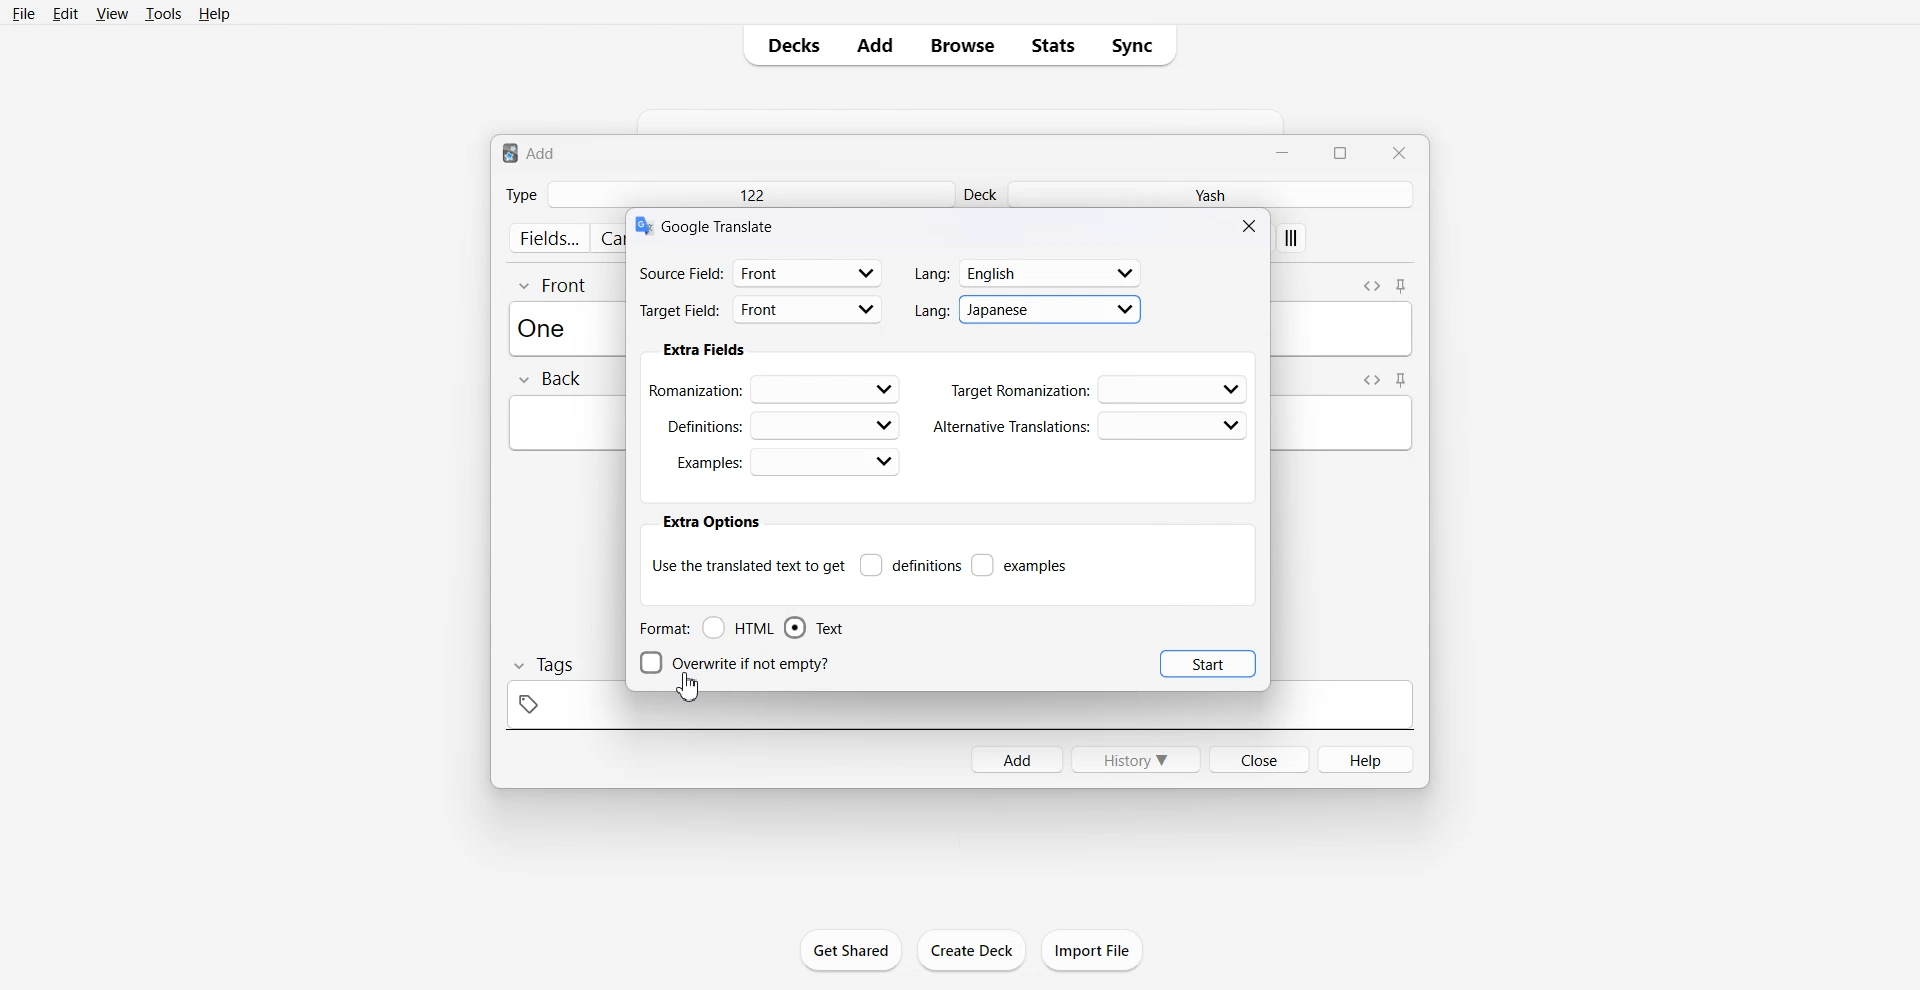 This screenshot has width=1920, height=990. What do you see at coordinates (542, 665) in the screenshot?
I see `Tags` at bounding box center [542, 665].